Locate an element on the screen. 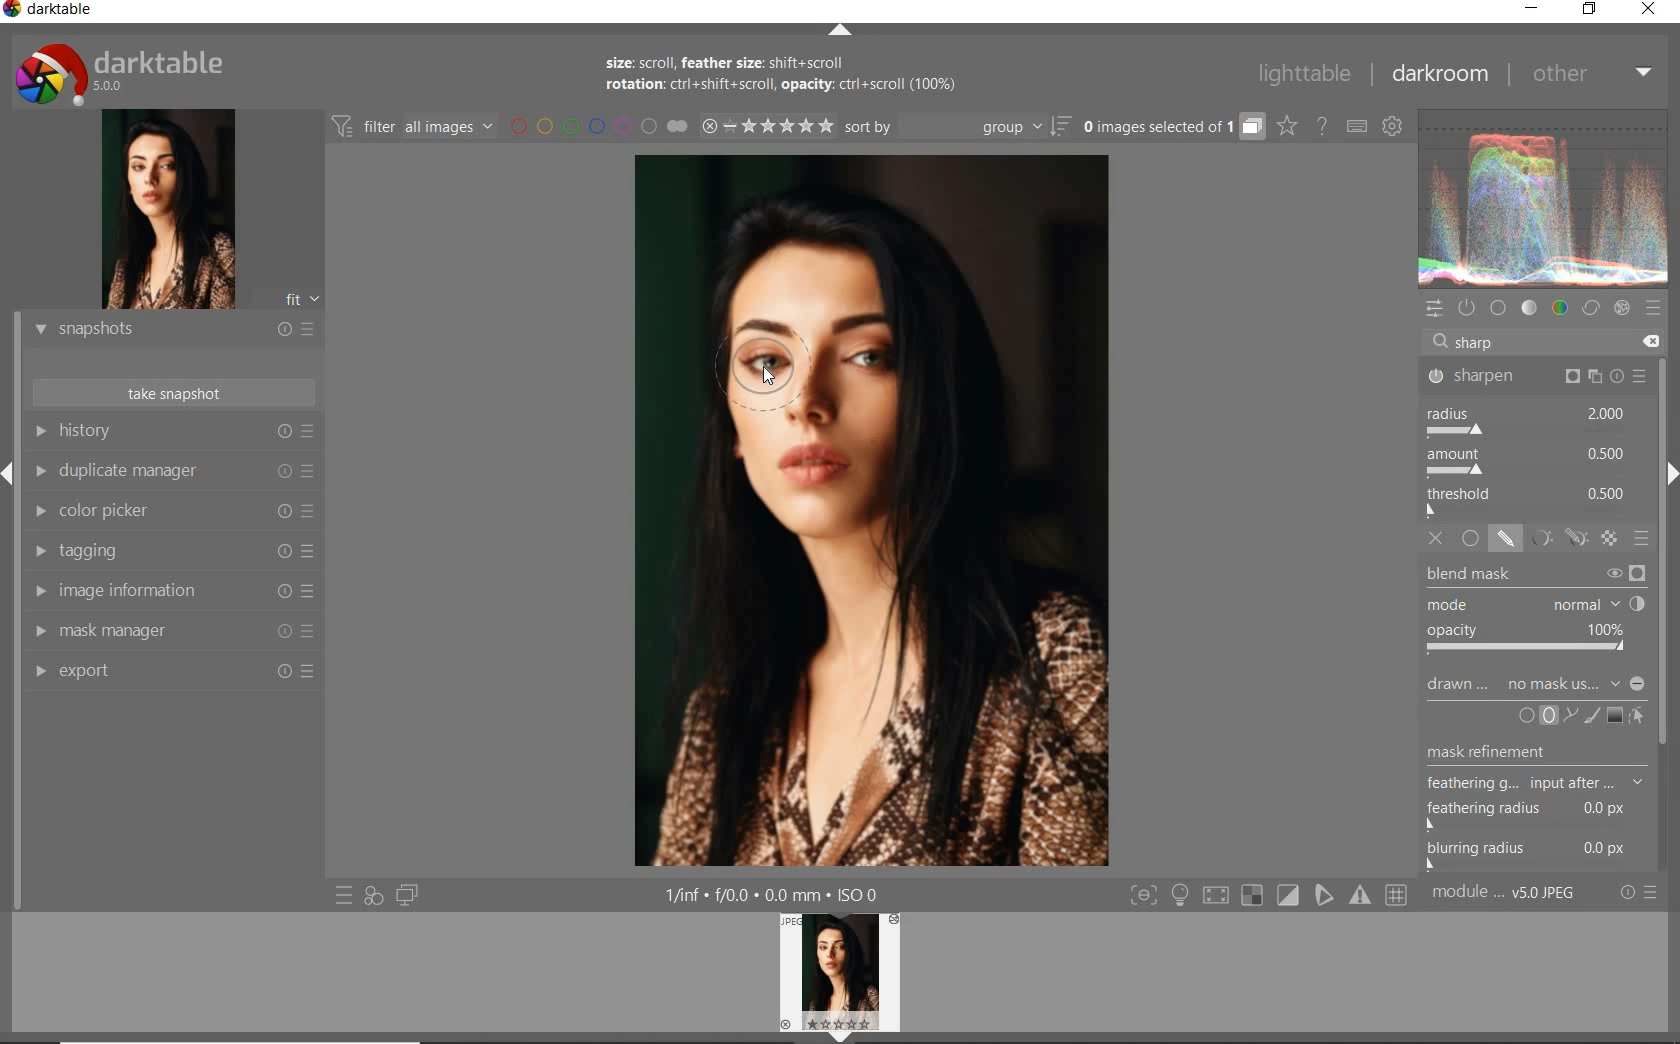  add gradient is located at coordinates (1616, 714).